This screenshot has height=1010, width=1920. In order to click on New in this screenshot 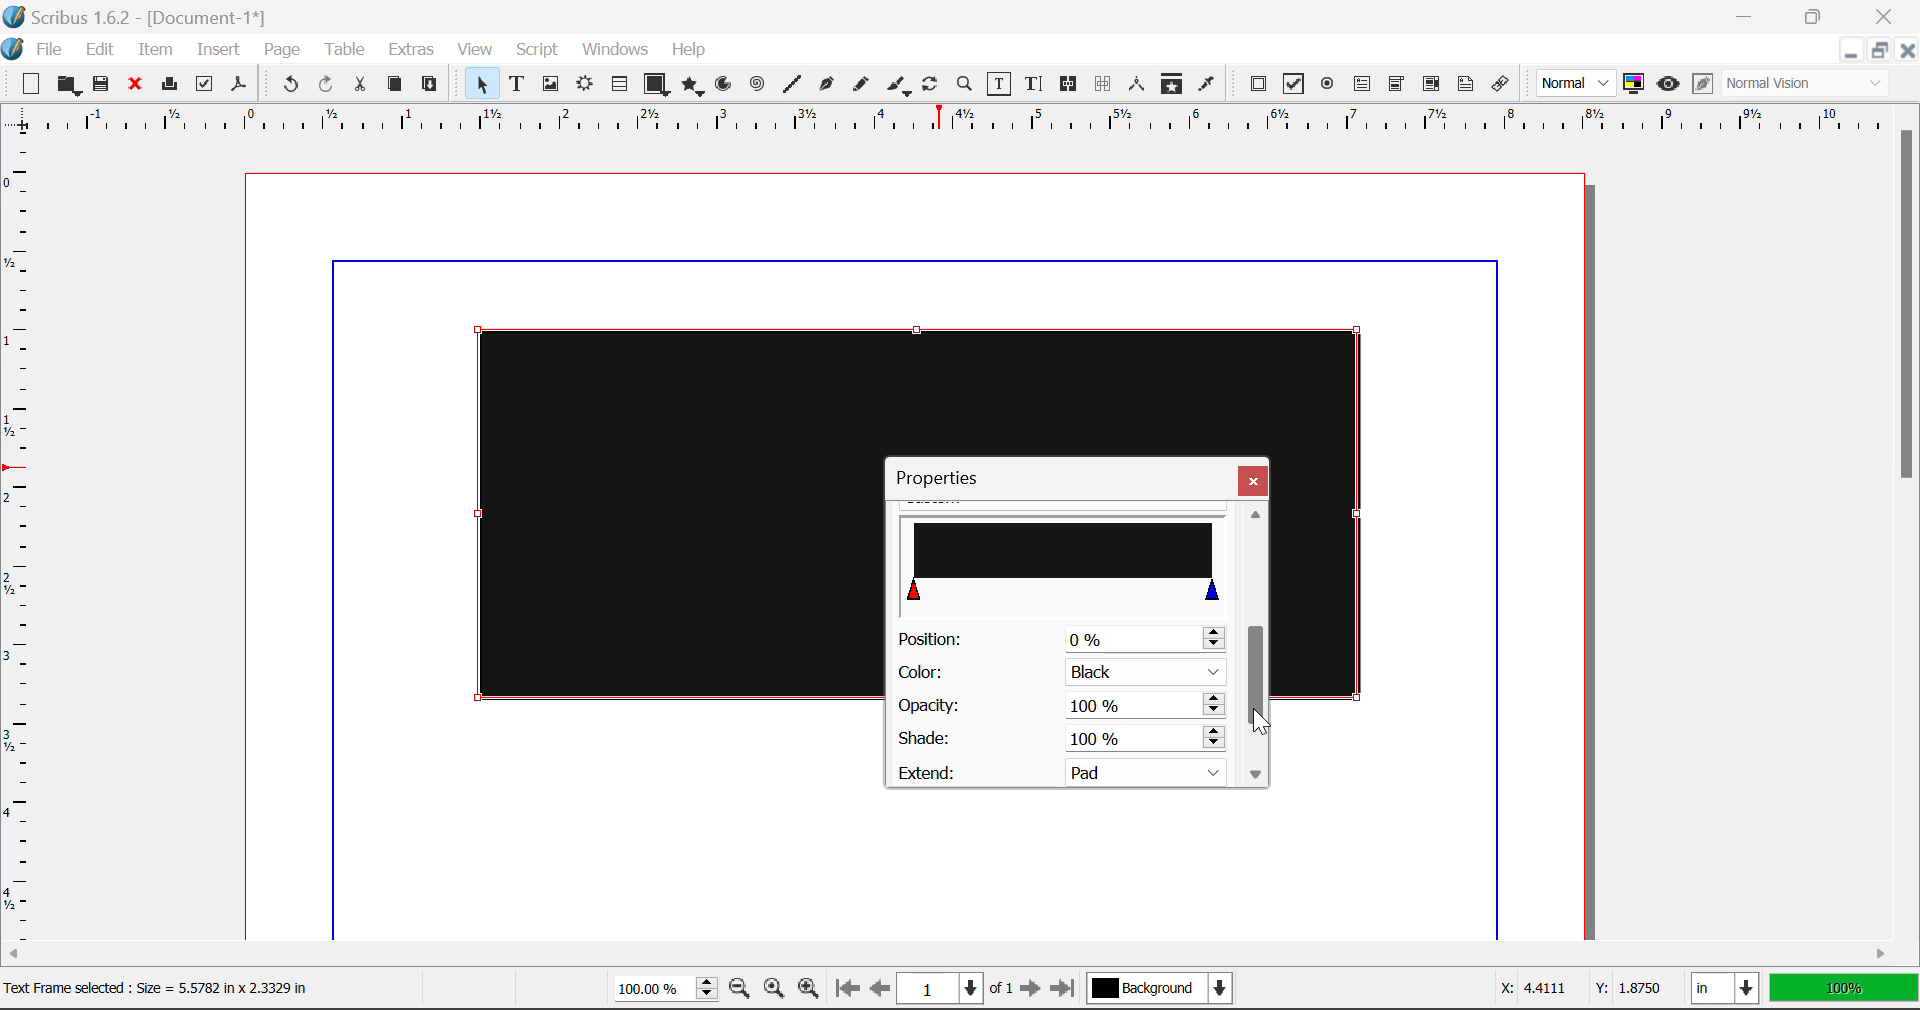, I will do `click(28, 85)`.